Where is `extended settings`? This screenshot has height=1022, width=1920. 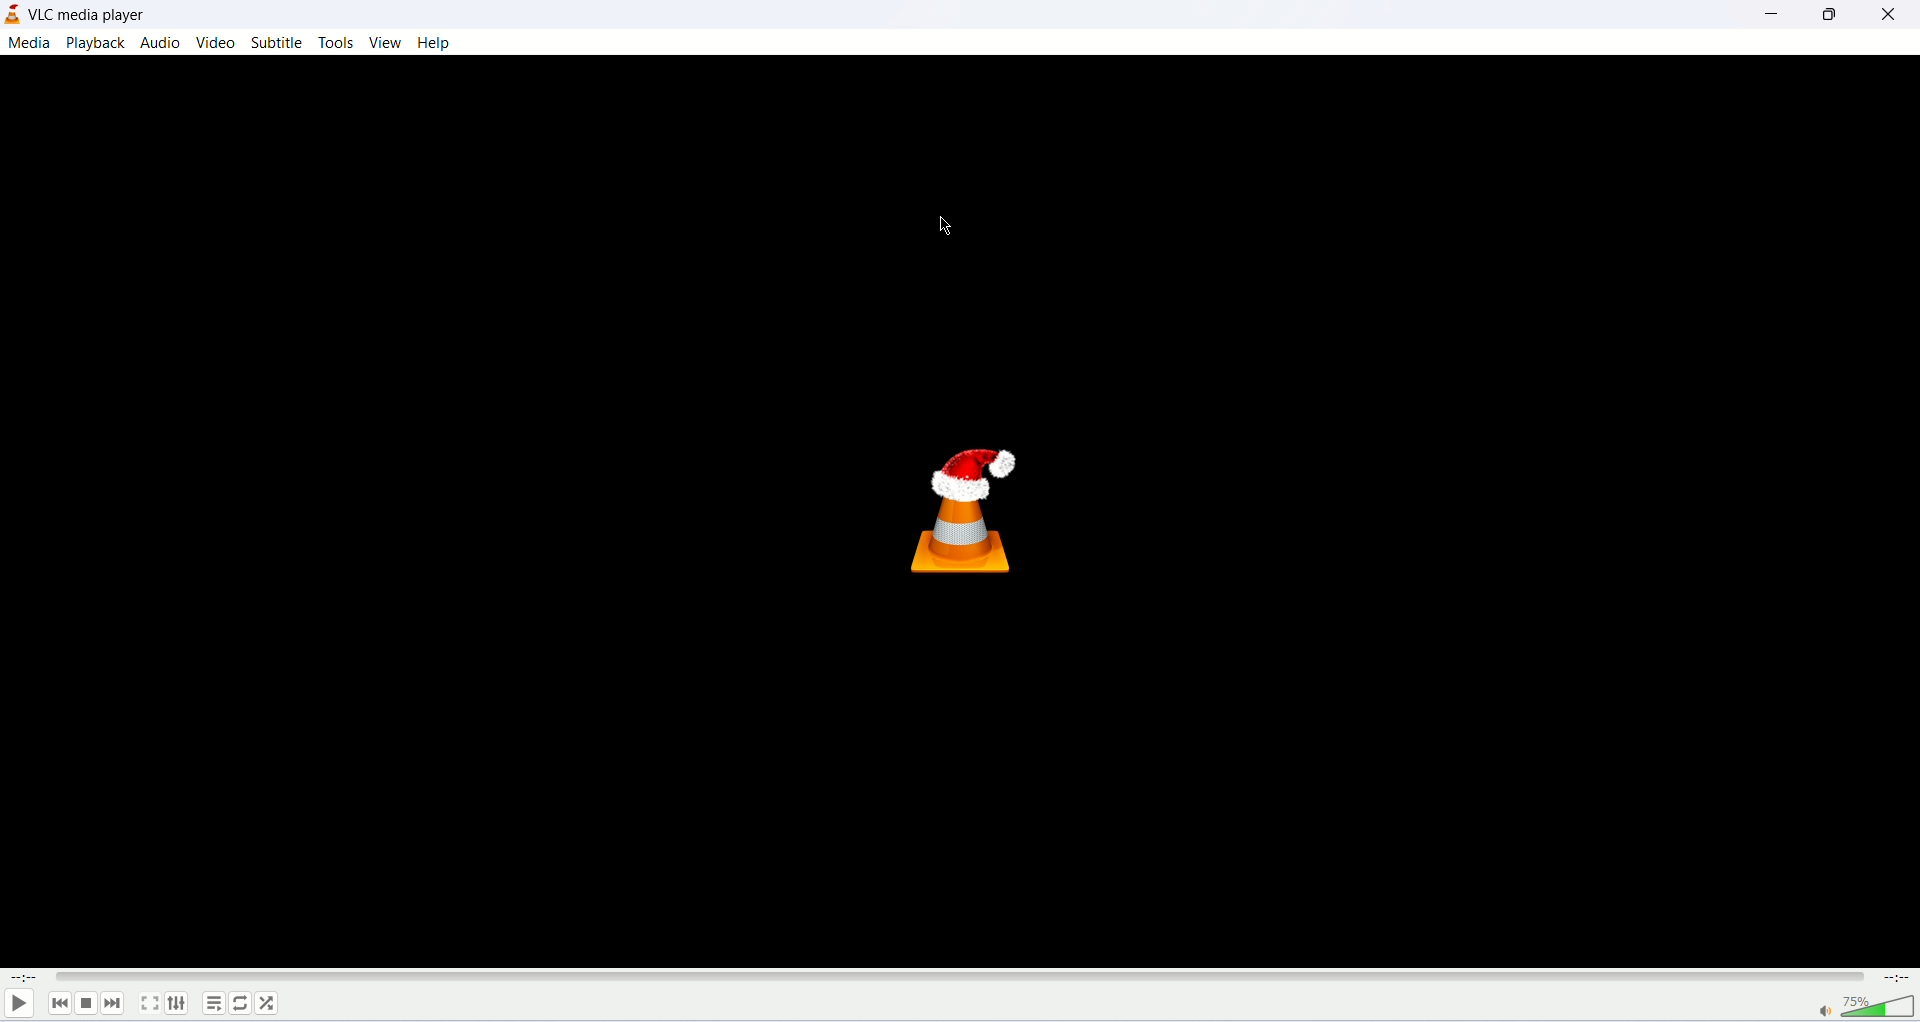
extended settings is located at coordinates (181, 1005).